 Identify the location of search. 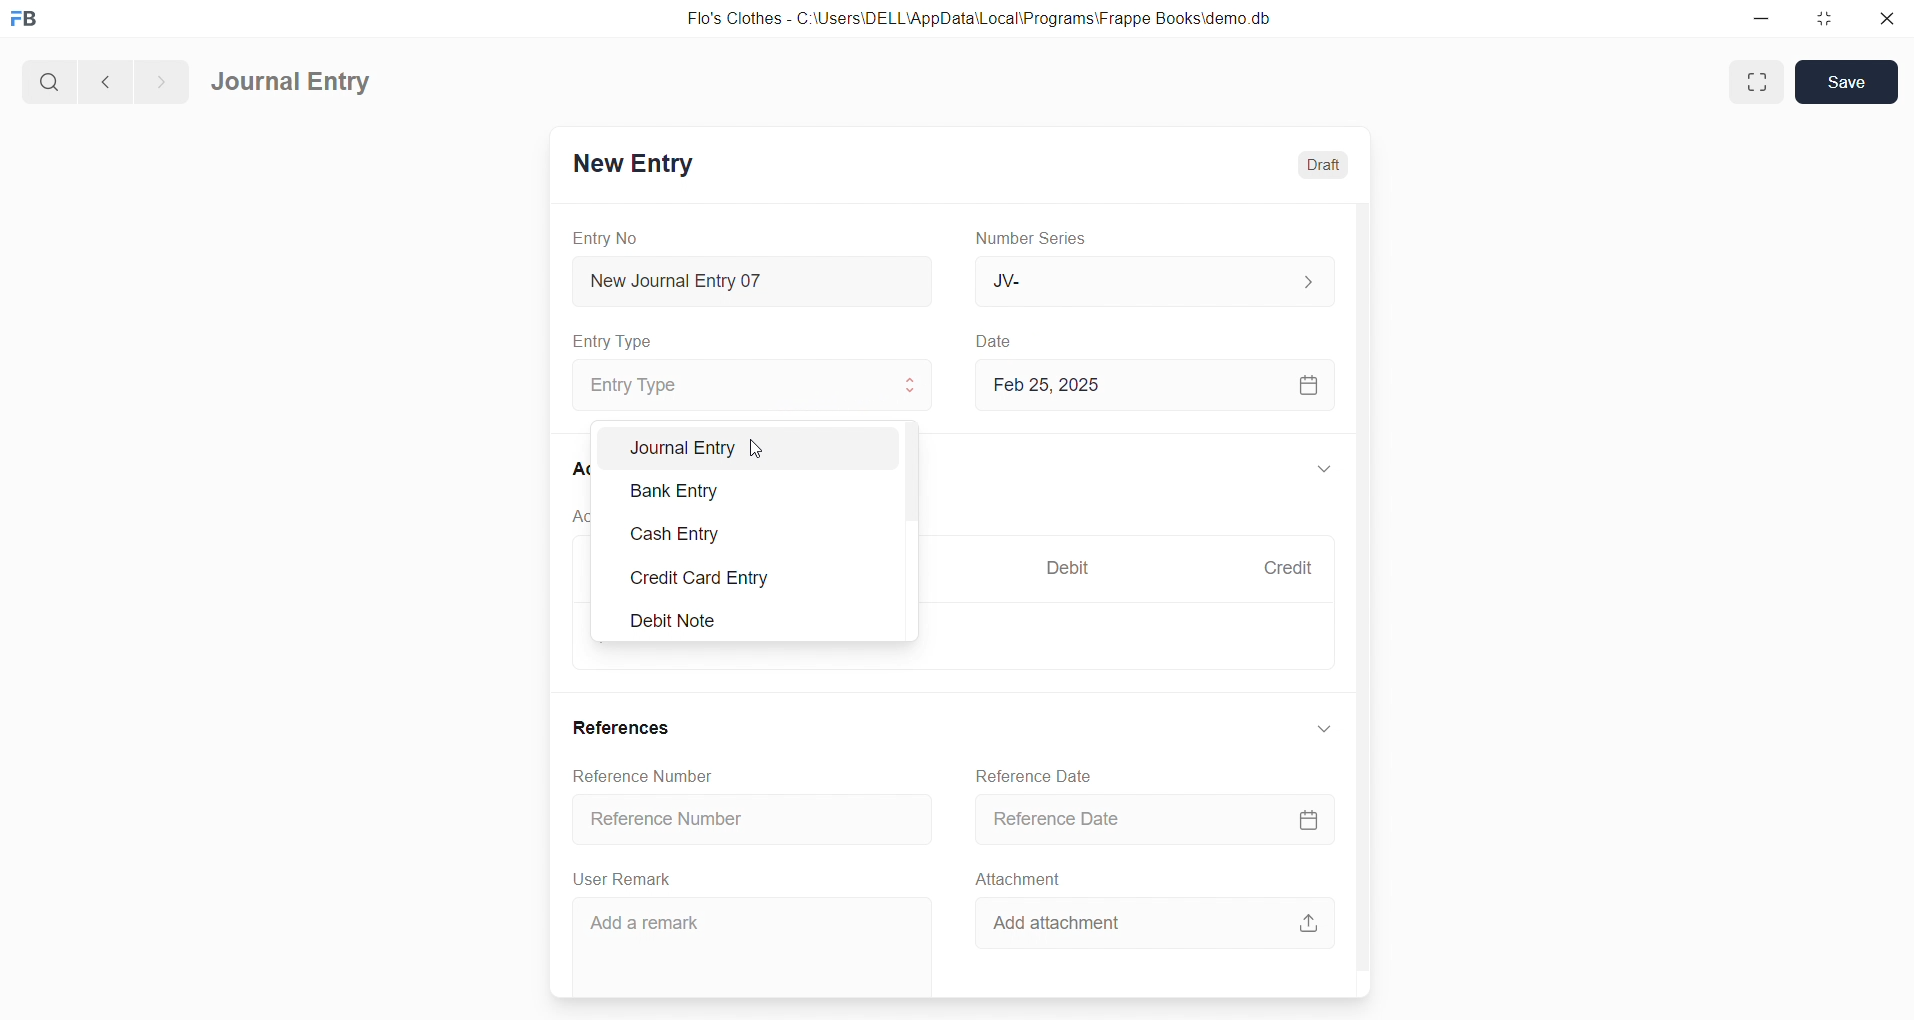
(47, 79).